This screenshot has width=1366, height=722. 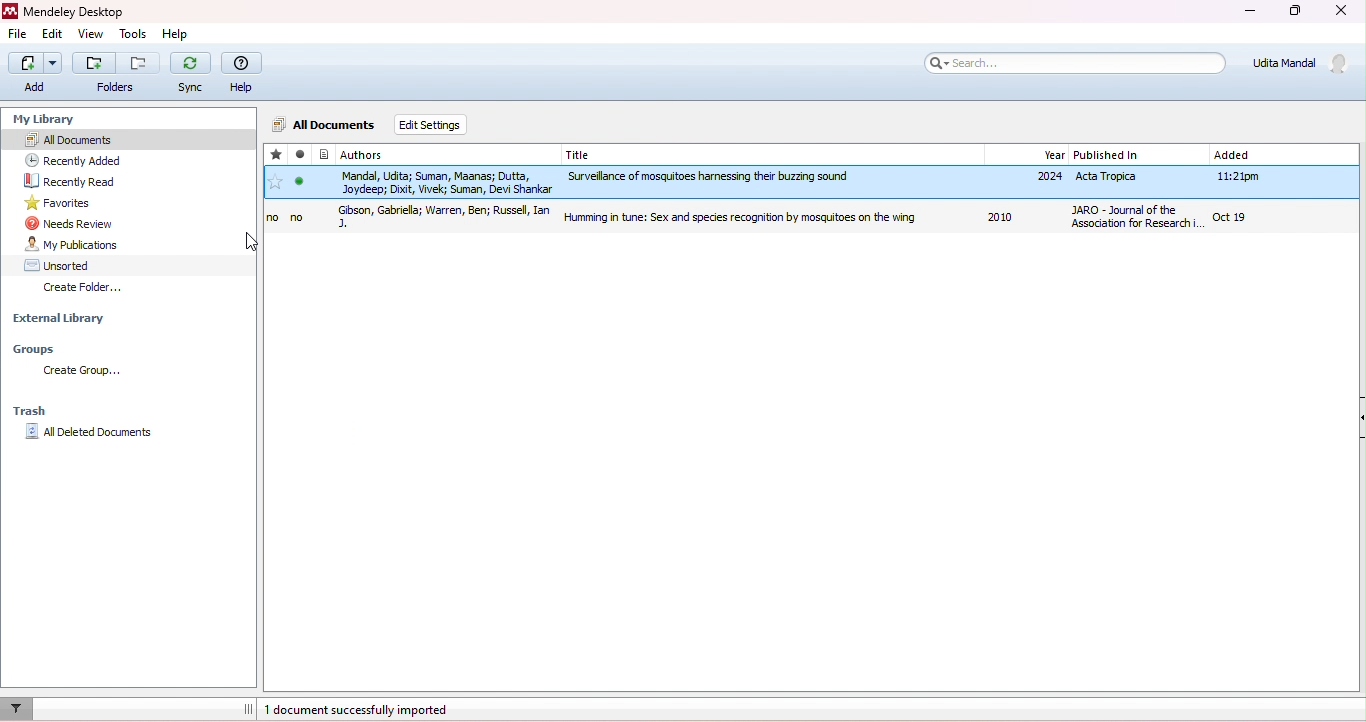 What do you see at coordinates (16, 708) in the screenshot?
I see `filter` at bounding box center [16, 708].